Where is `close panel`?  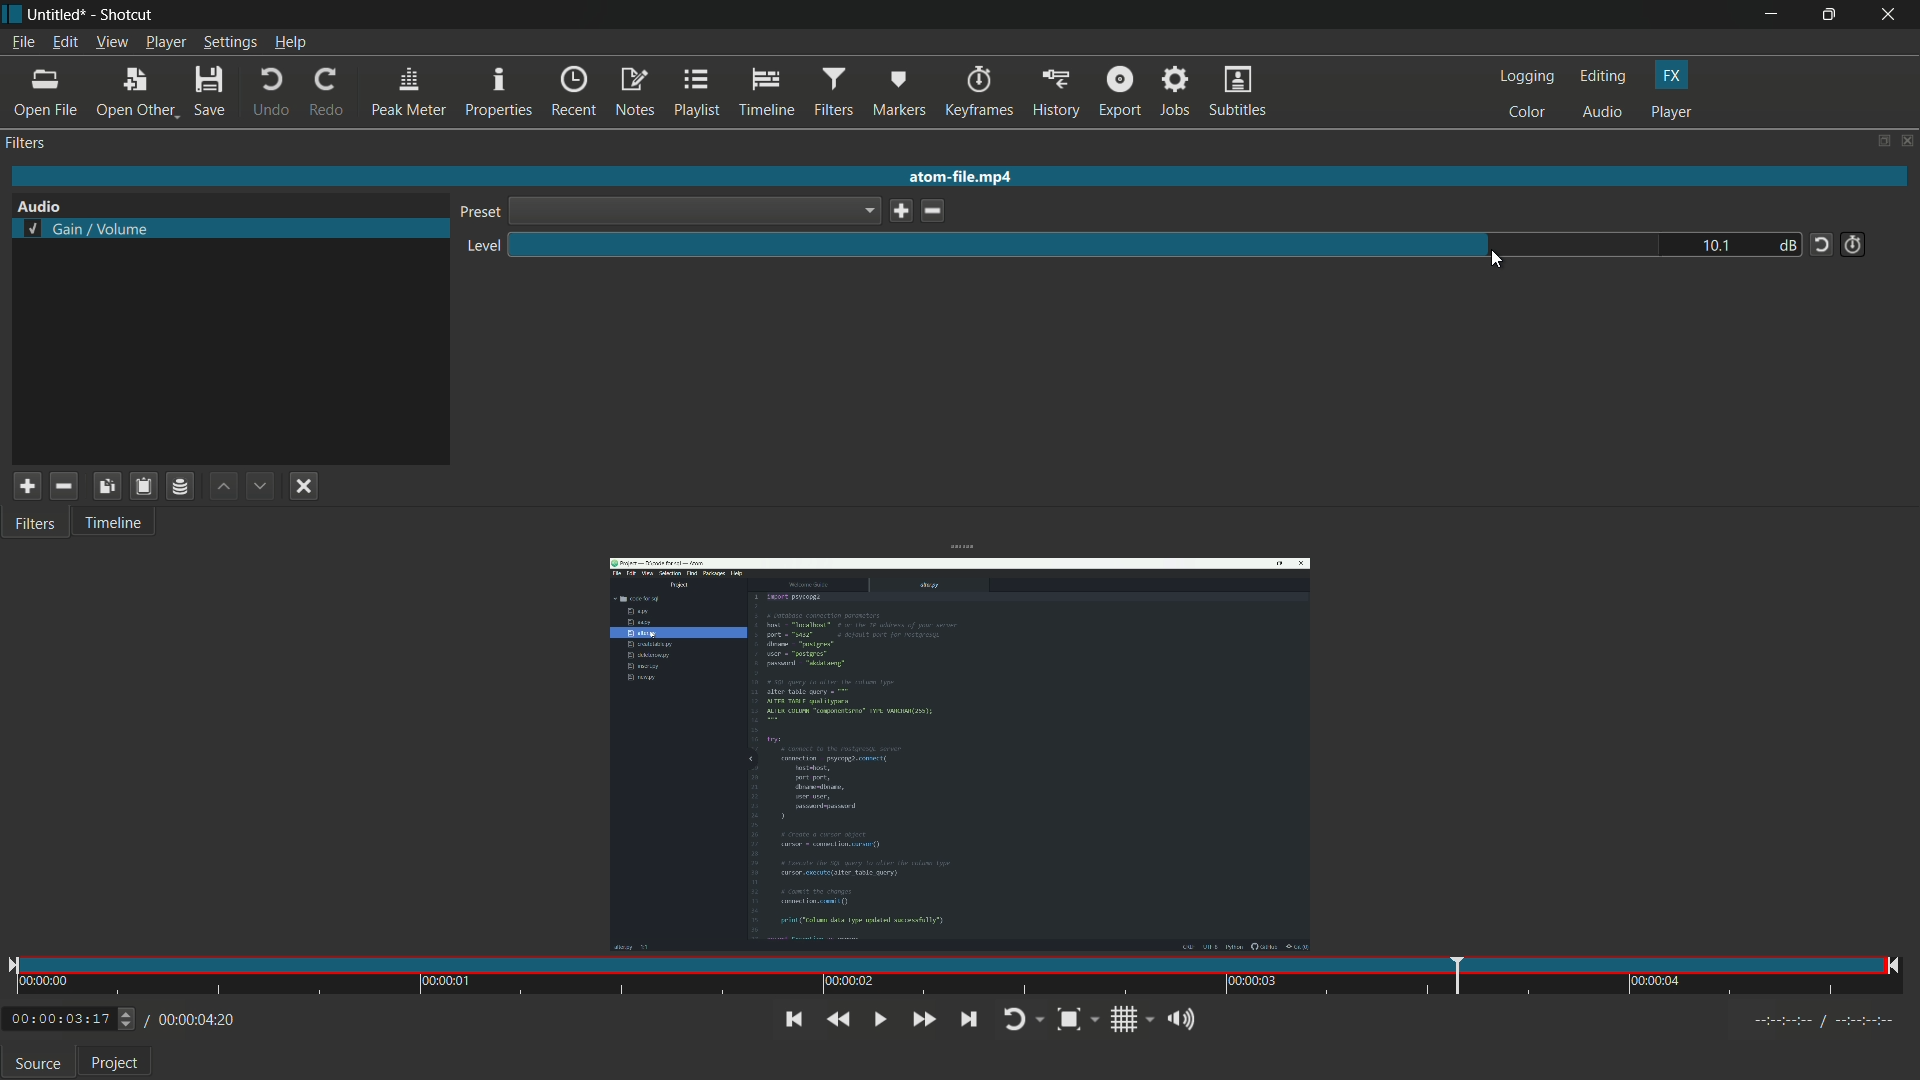
close panel is located at coordinates (1906, 140).